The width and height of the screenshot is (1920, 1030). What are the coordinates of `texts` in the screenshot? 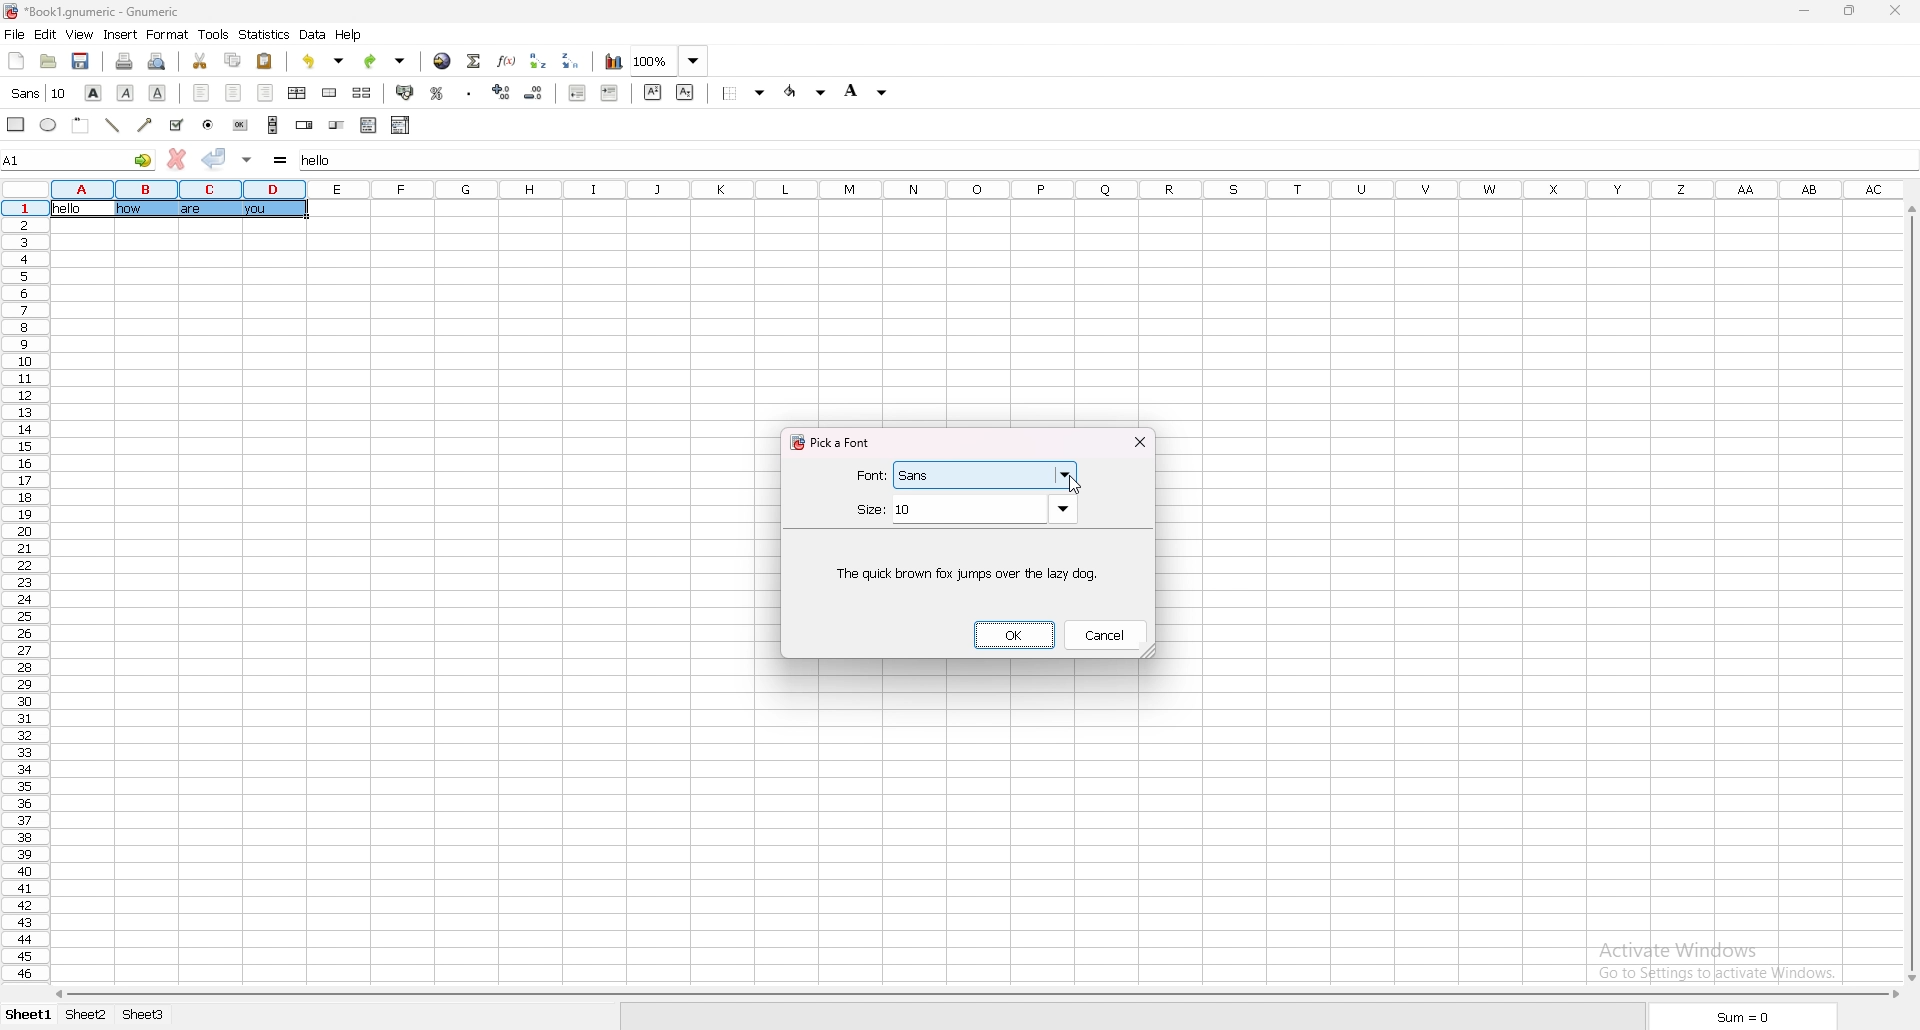 It's located at (211, 209).